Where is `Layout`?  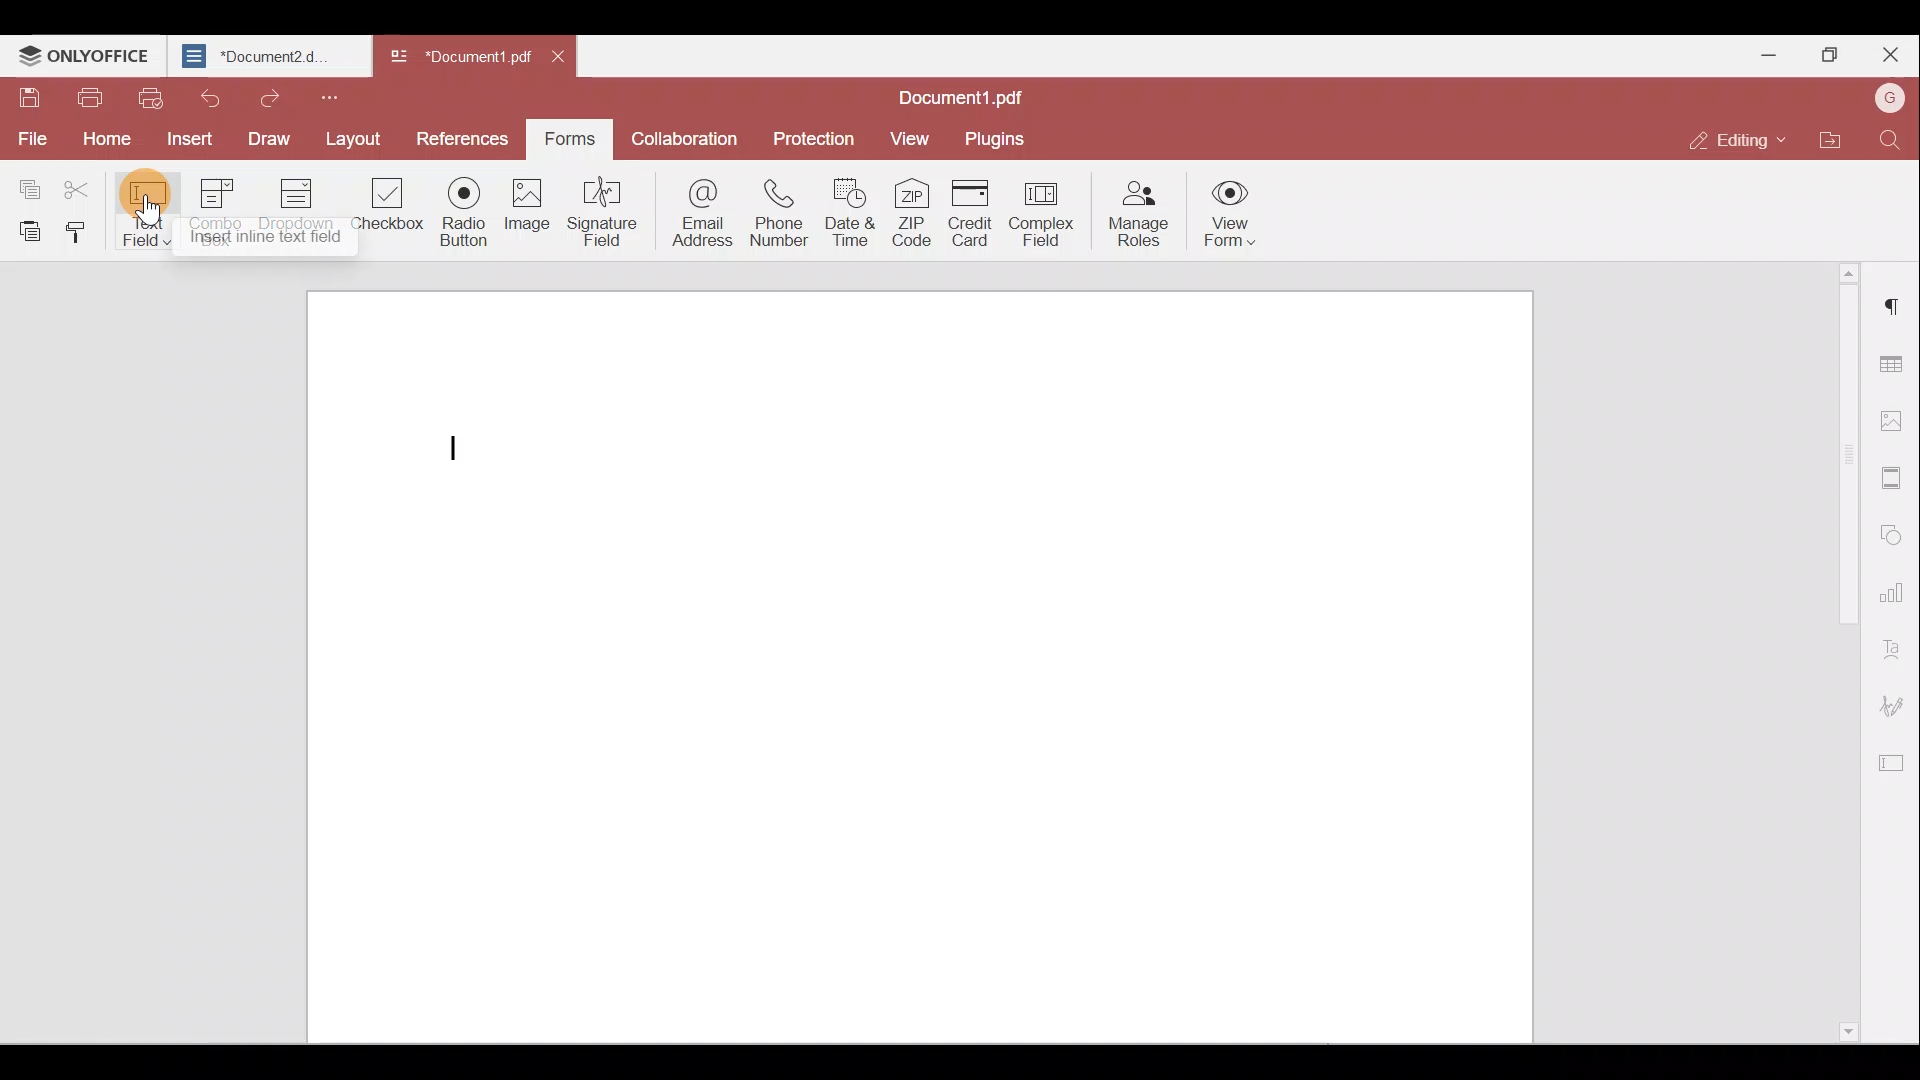
Layout is located at coordinates (352, 137).